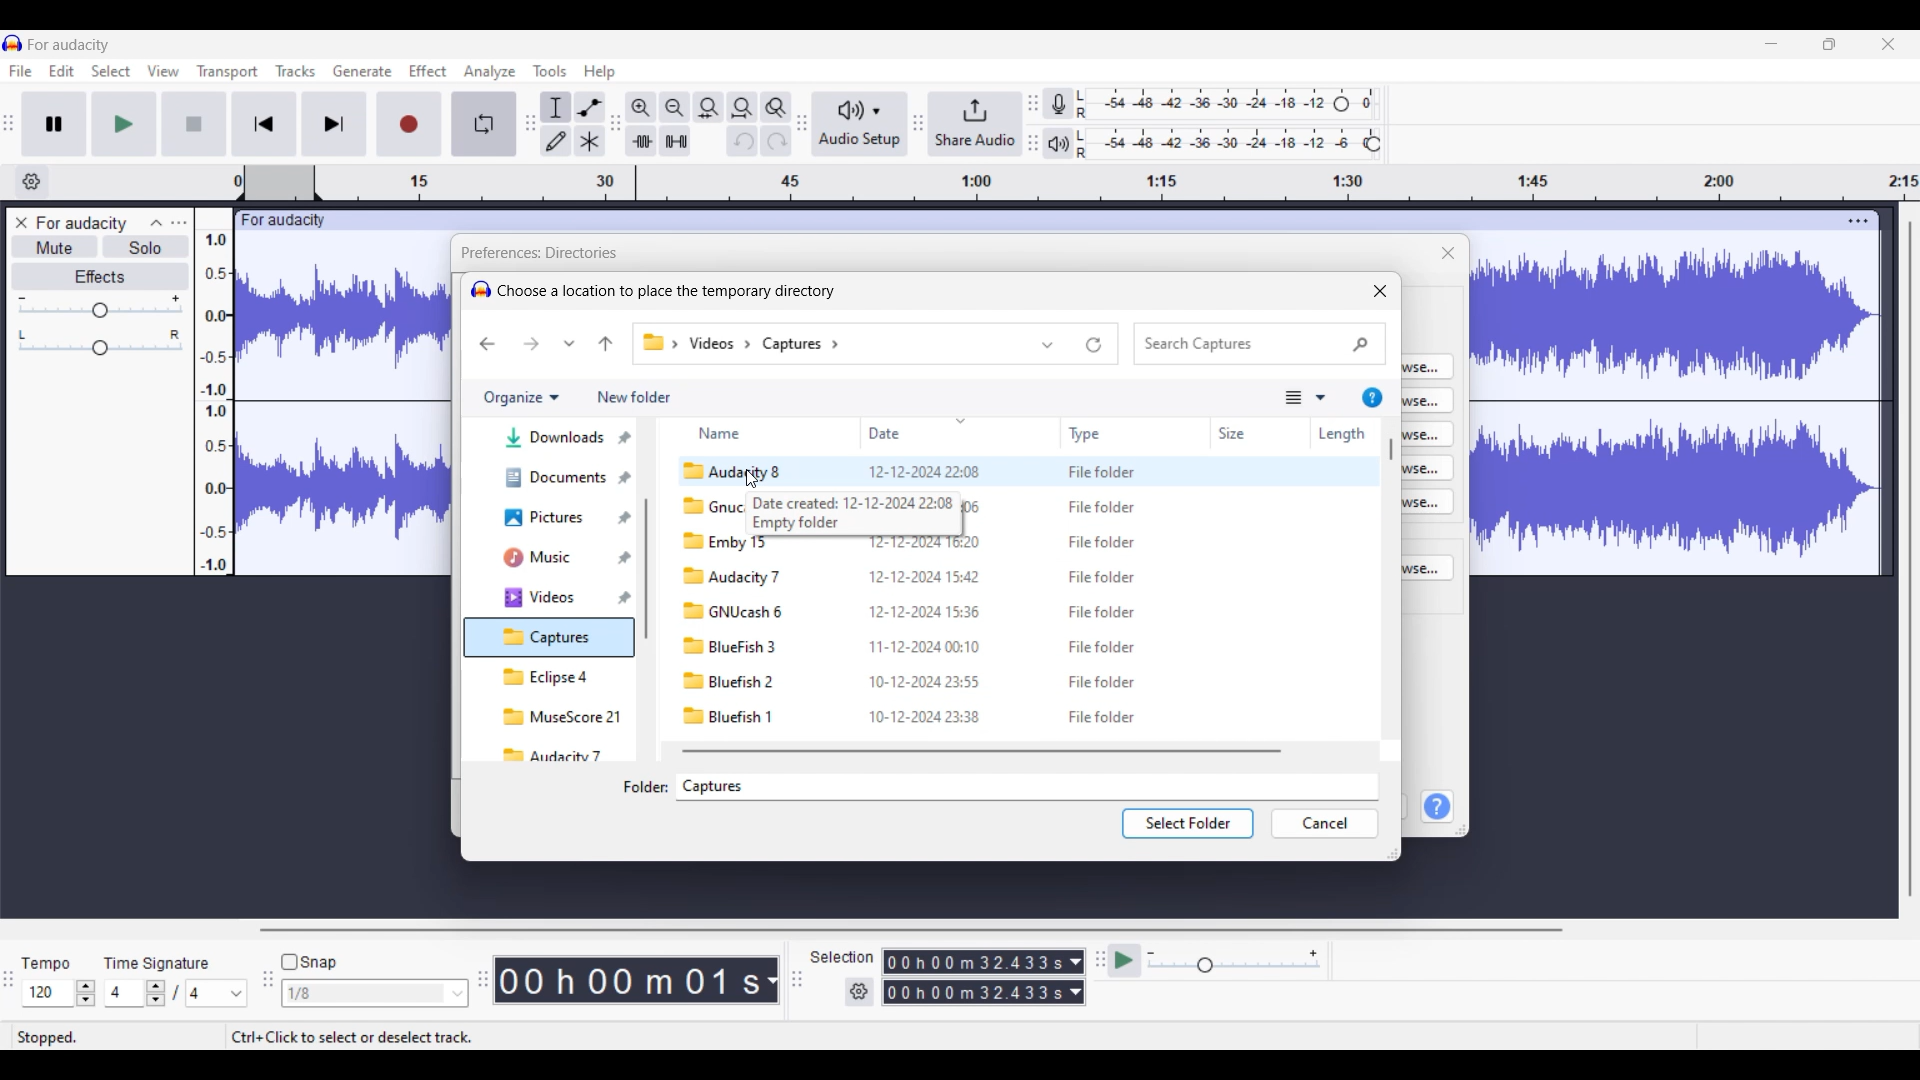  I want to click on Collapse , so click(156, 224).